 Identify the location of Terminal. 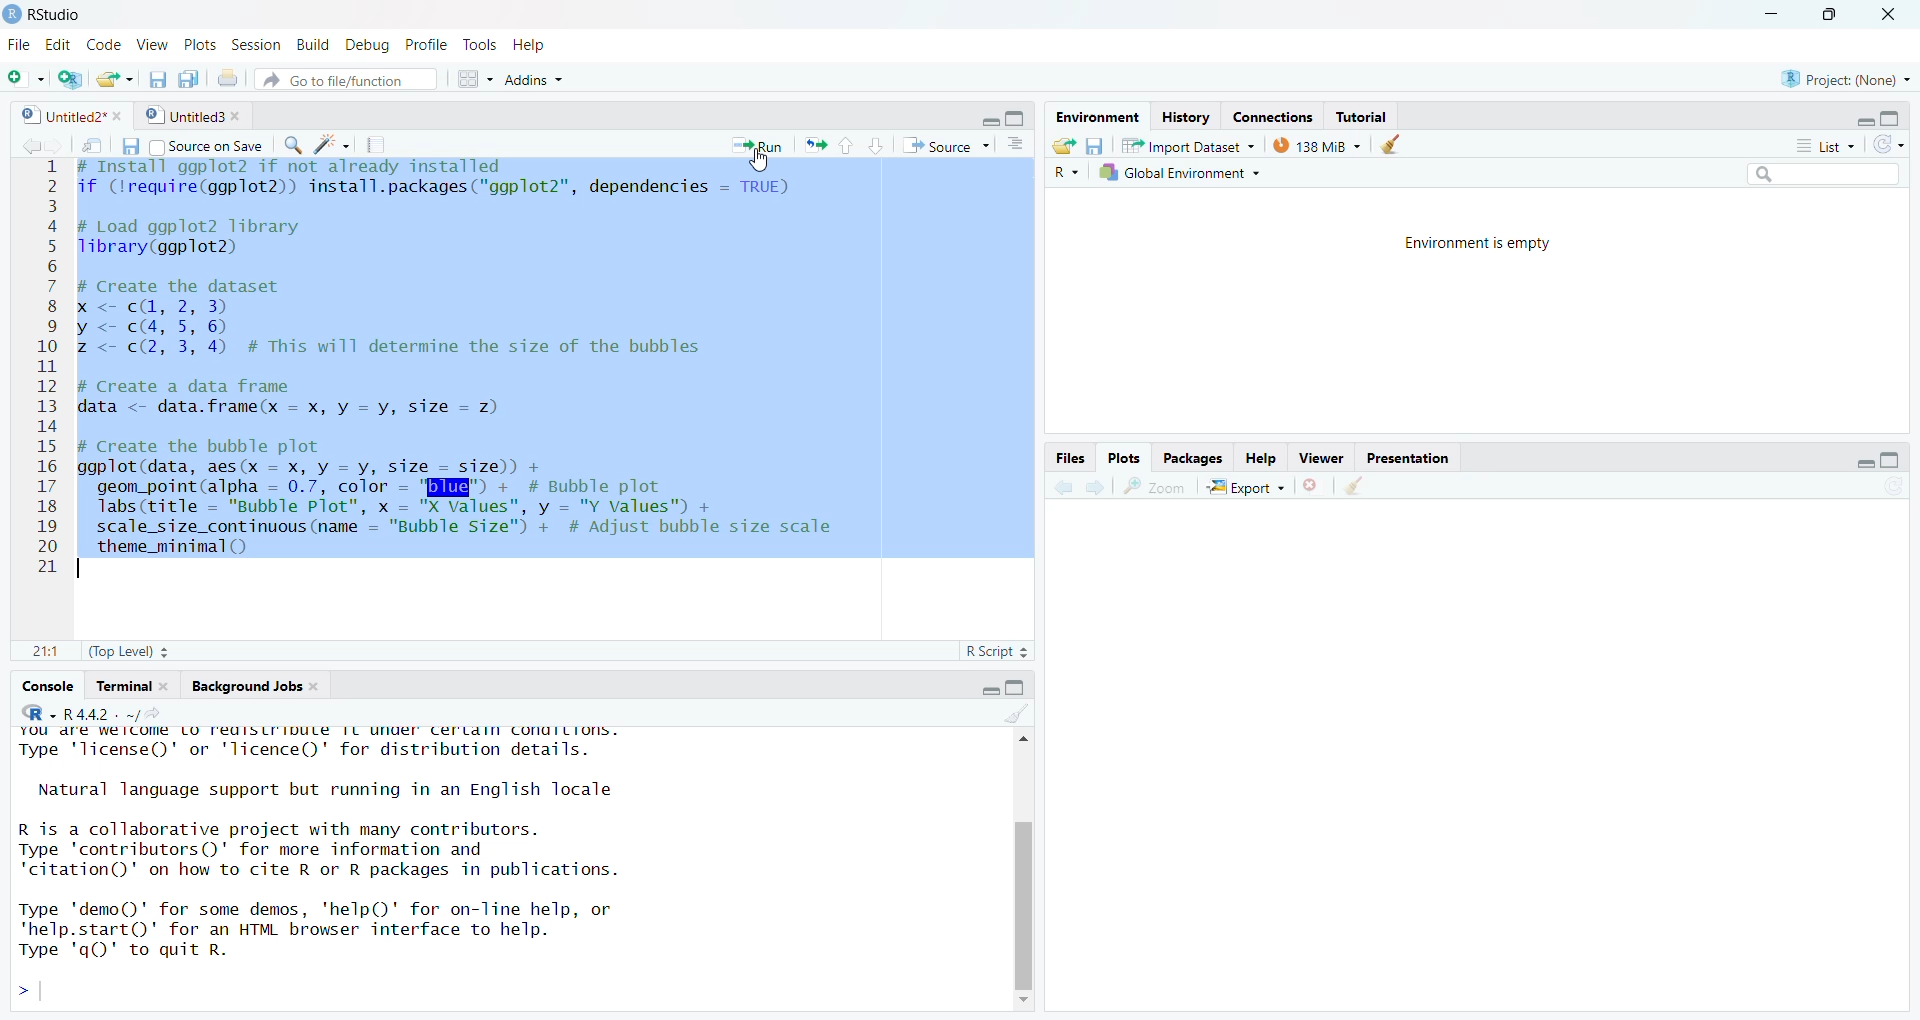
(128, 684).